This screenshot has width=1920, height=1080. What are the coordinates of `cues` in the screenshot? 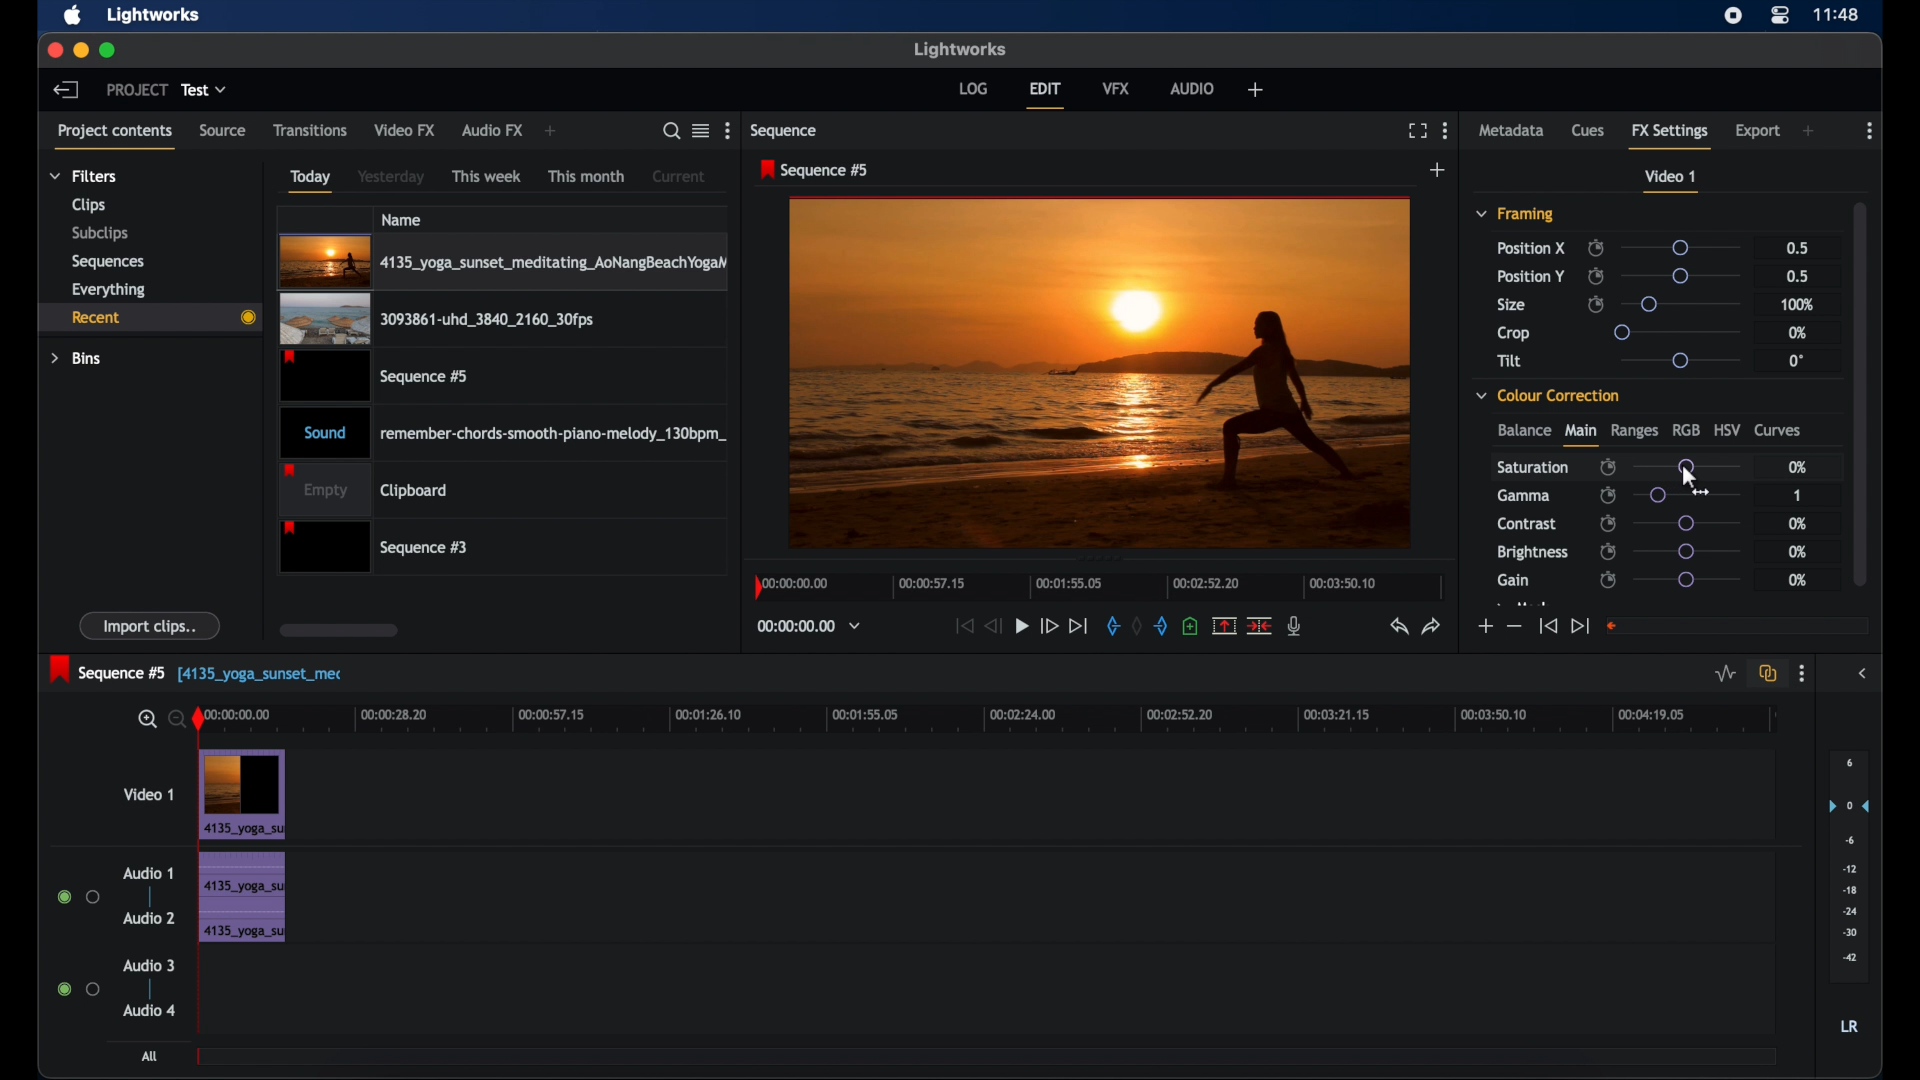 It's located at (1589, 131).